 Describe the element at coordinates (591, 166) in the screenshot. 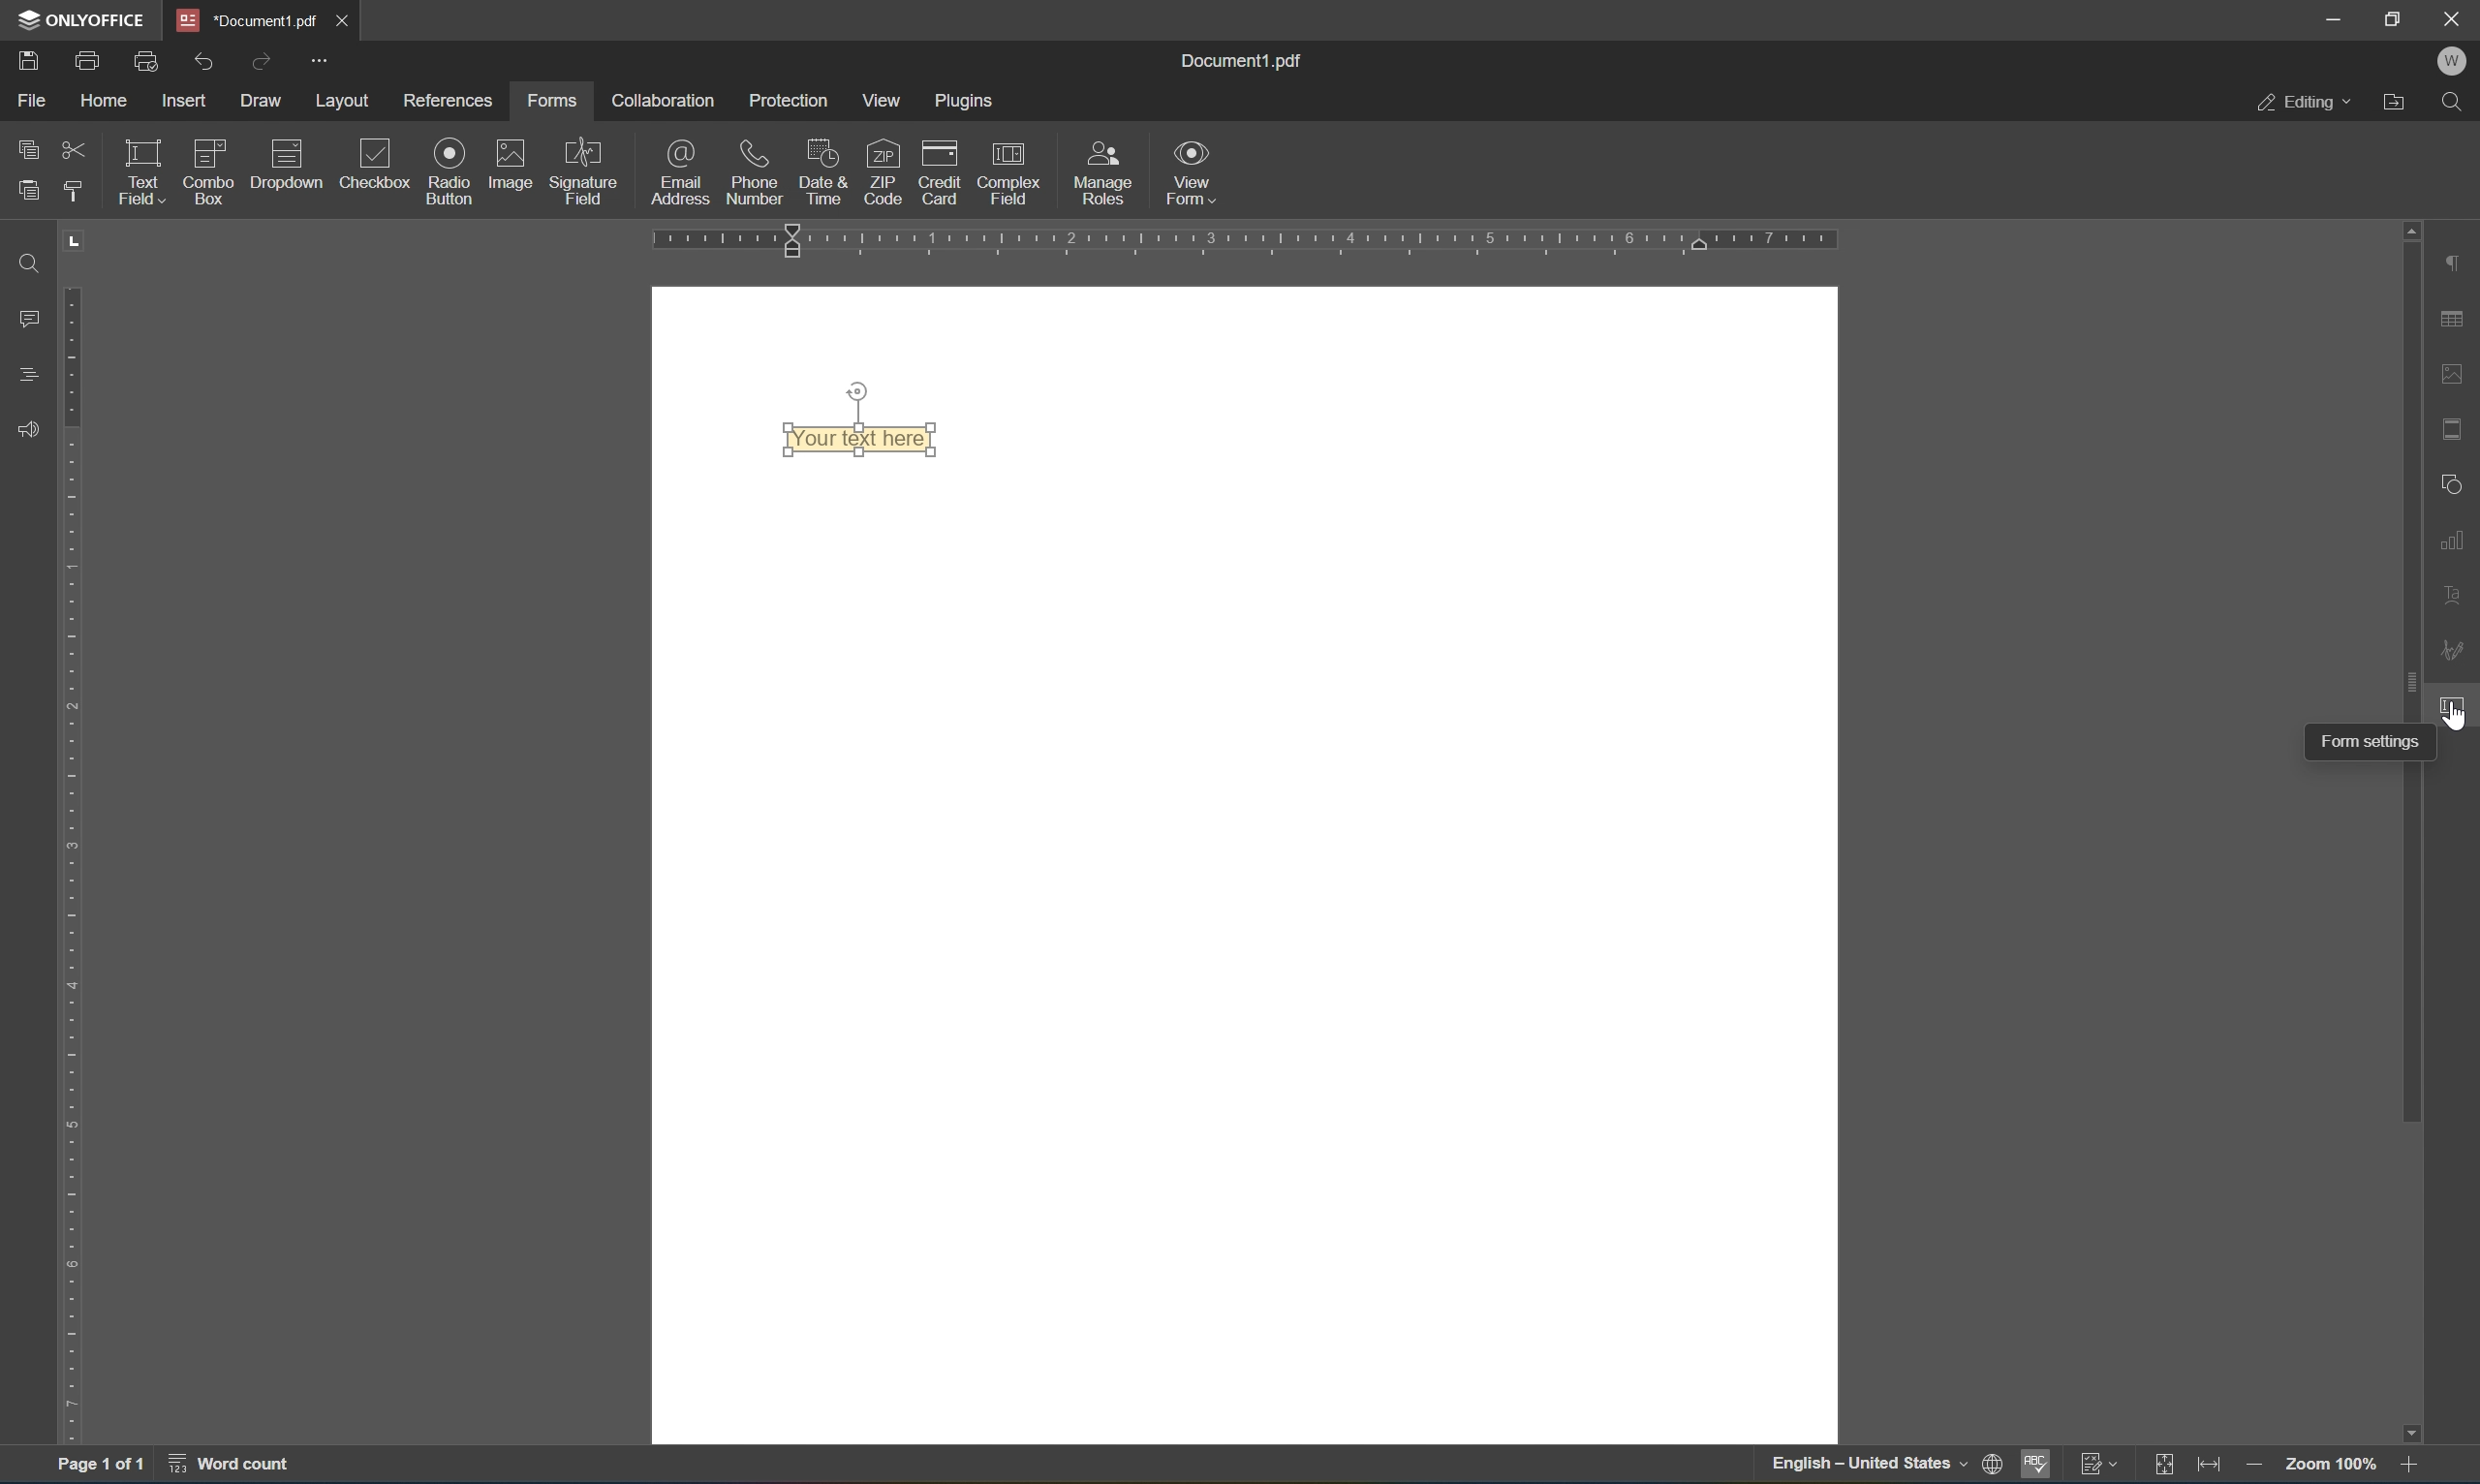

I see `signature field` at that location.